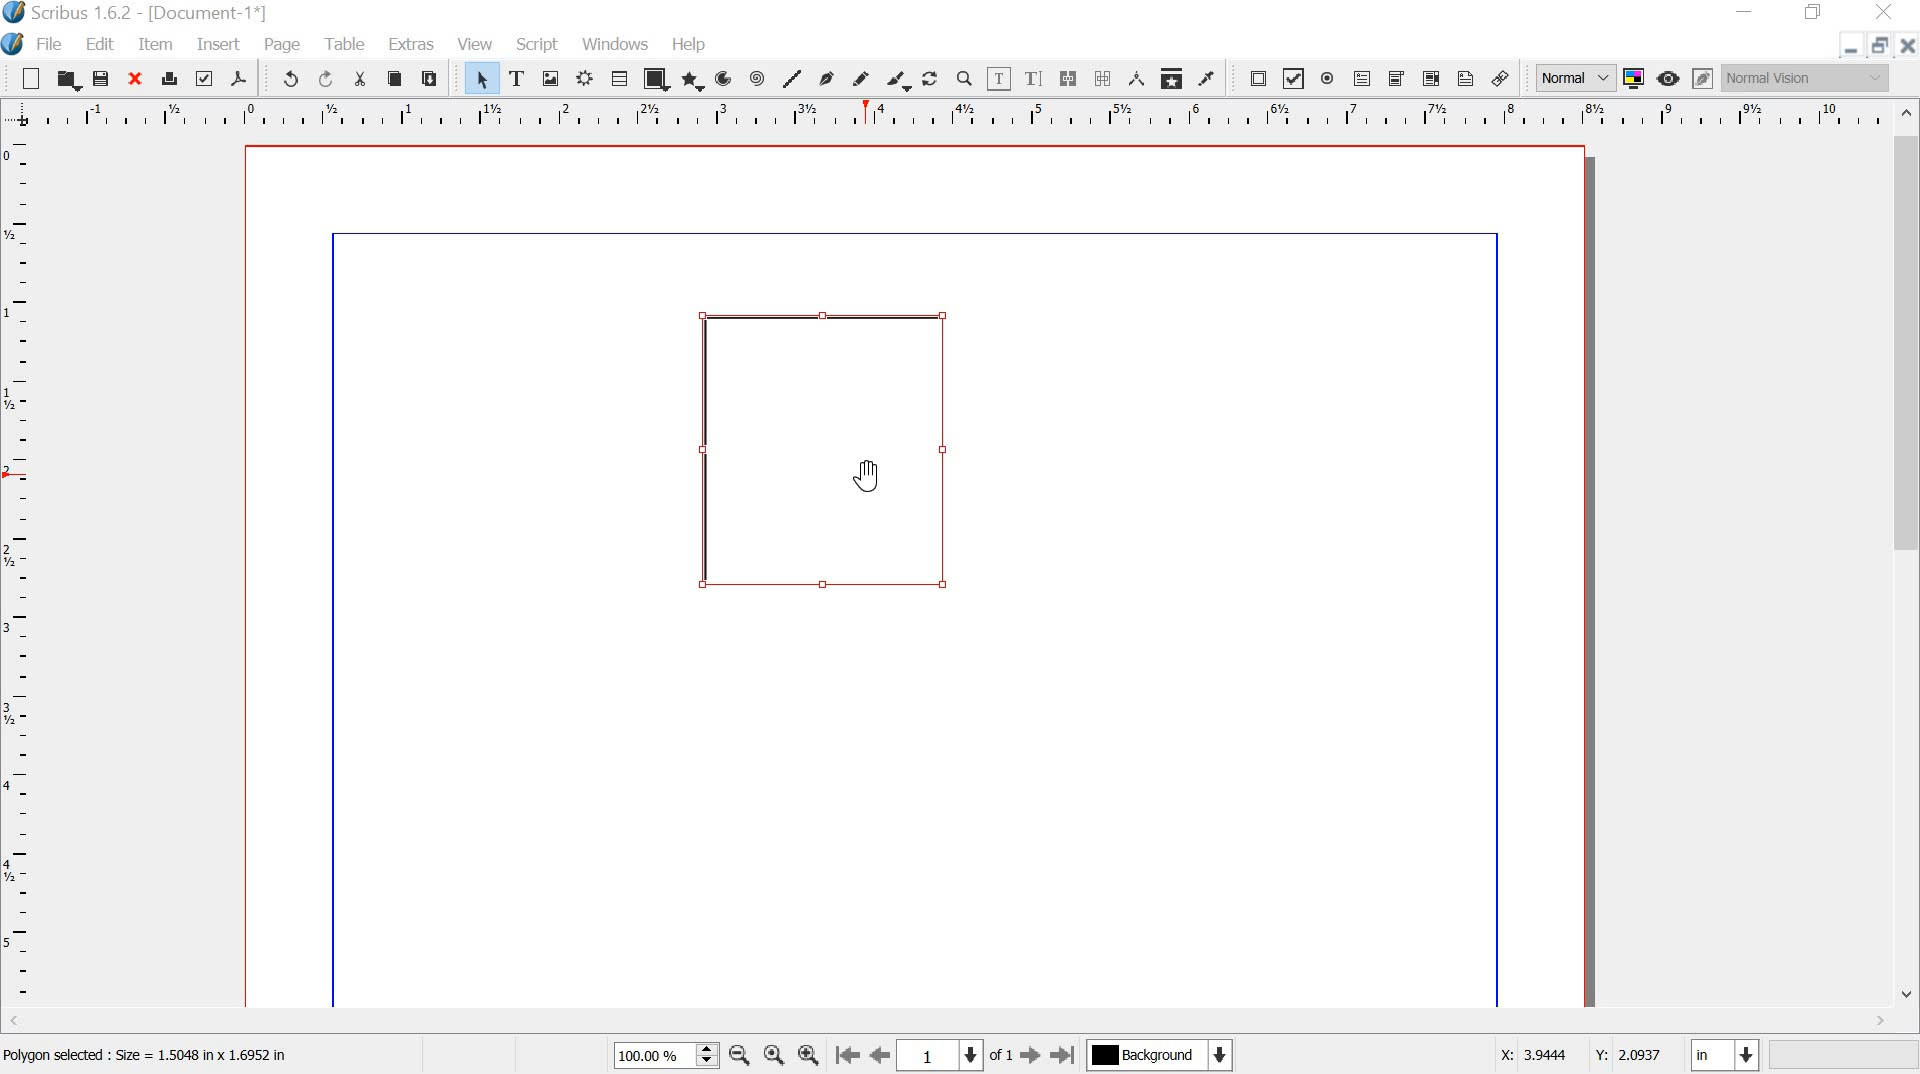  What do you see at coordinates (865, 80) in the screenshot?
I see `freehand line` at bounding box center [865, 80].